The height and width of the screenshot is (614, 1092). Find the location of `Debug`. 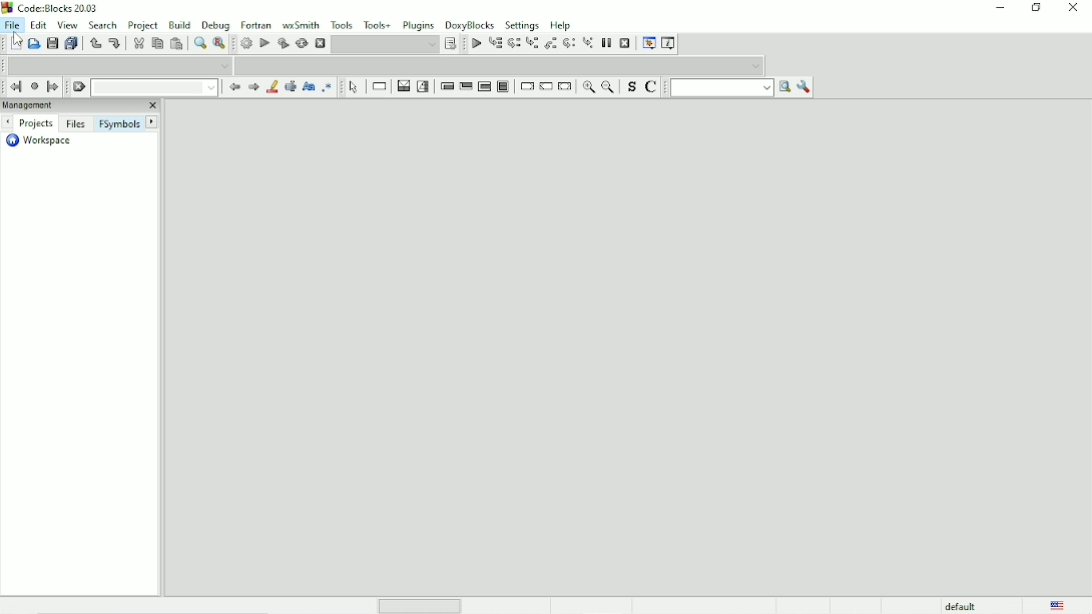

Debug is located at coordinates (215, 25).